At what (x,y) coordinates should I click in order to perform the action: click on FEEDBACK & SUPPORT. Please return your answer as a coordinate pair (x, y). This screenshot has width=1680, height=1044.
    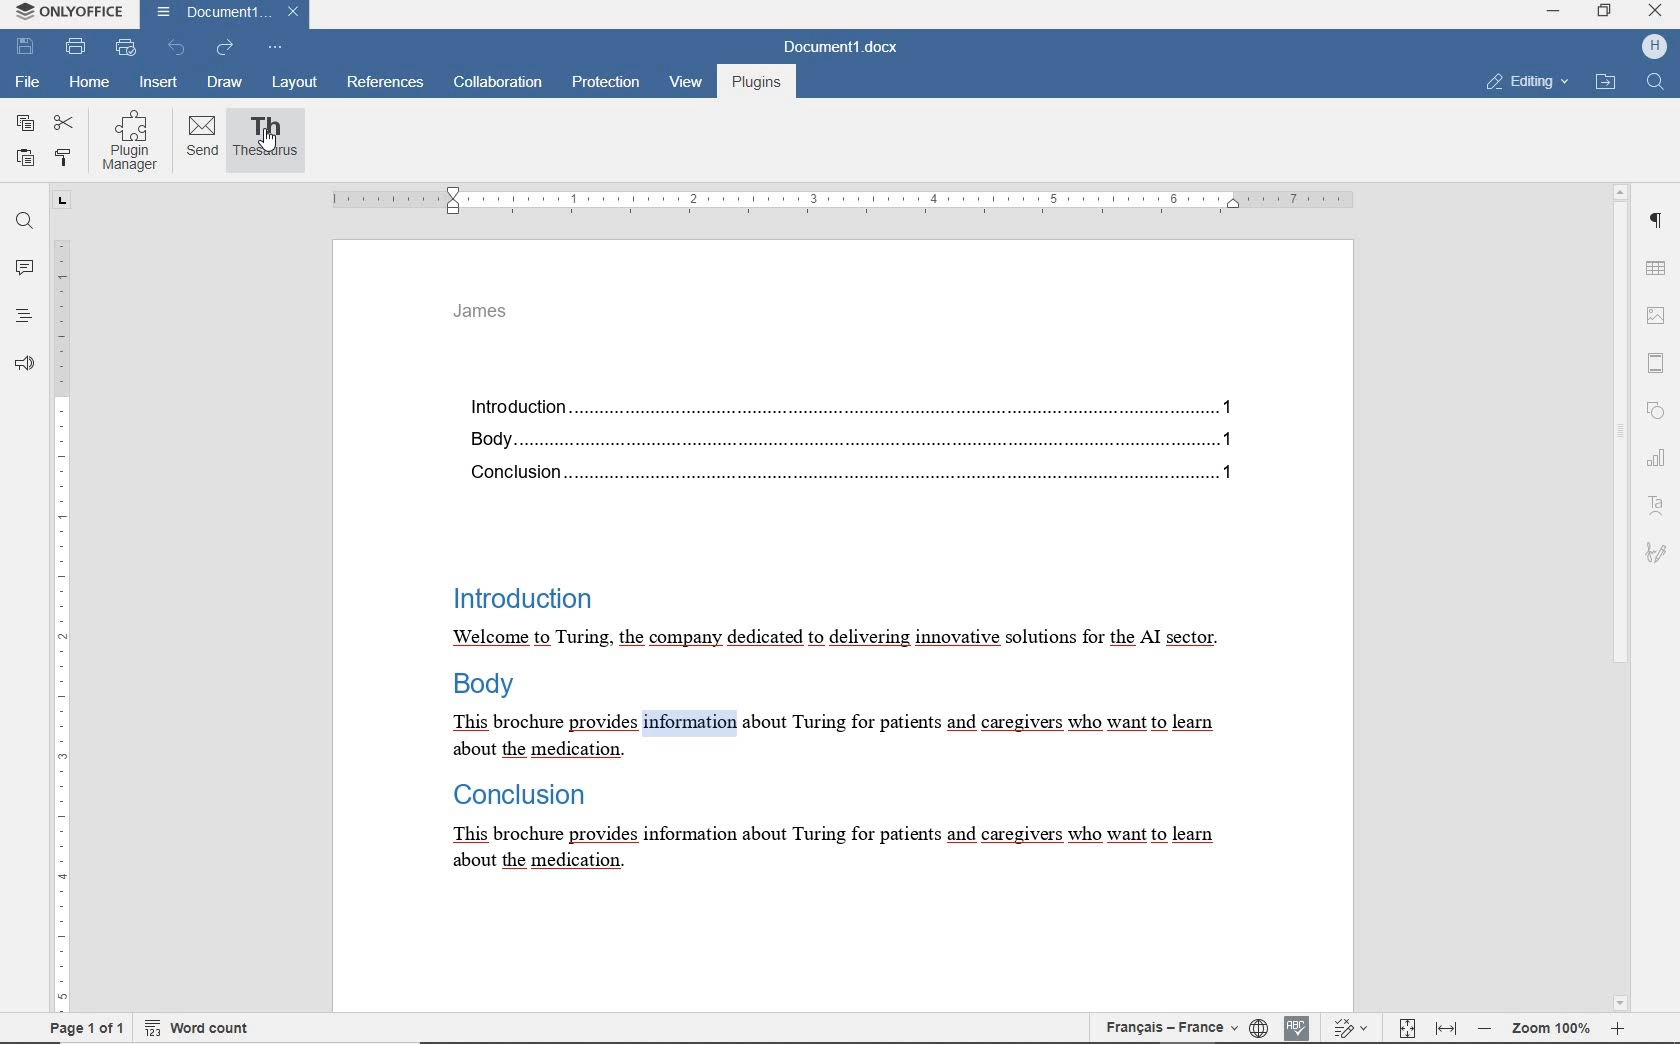
    Looking at the image, I should click on (24, 360).